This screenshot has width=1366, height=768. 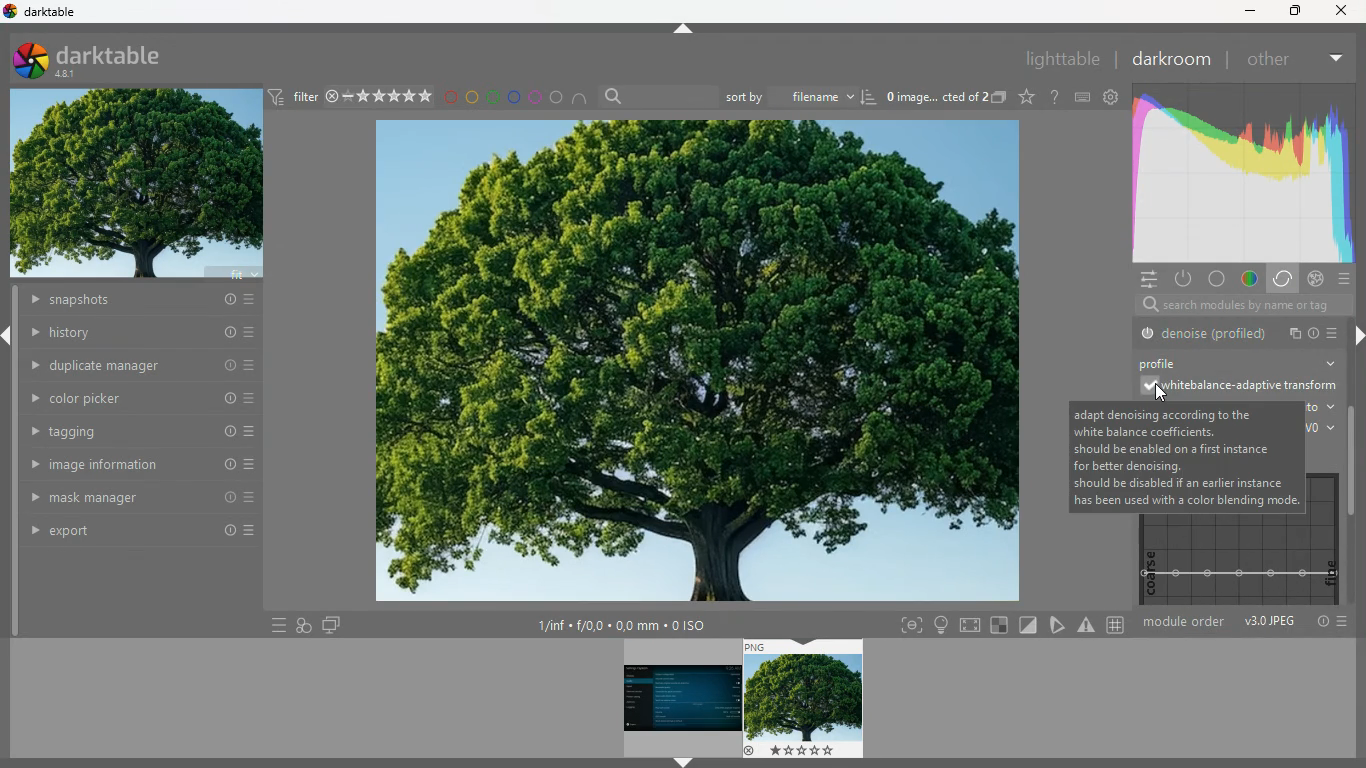 What do you see at coordinates (1293, 11) in the screenshot?
I see `maximize` at bounding box center [1293, 11].